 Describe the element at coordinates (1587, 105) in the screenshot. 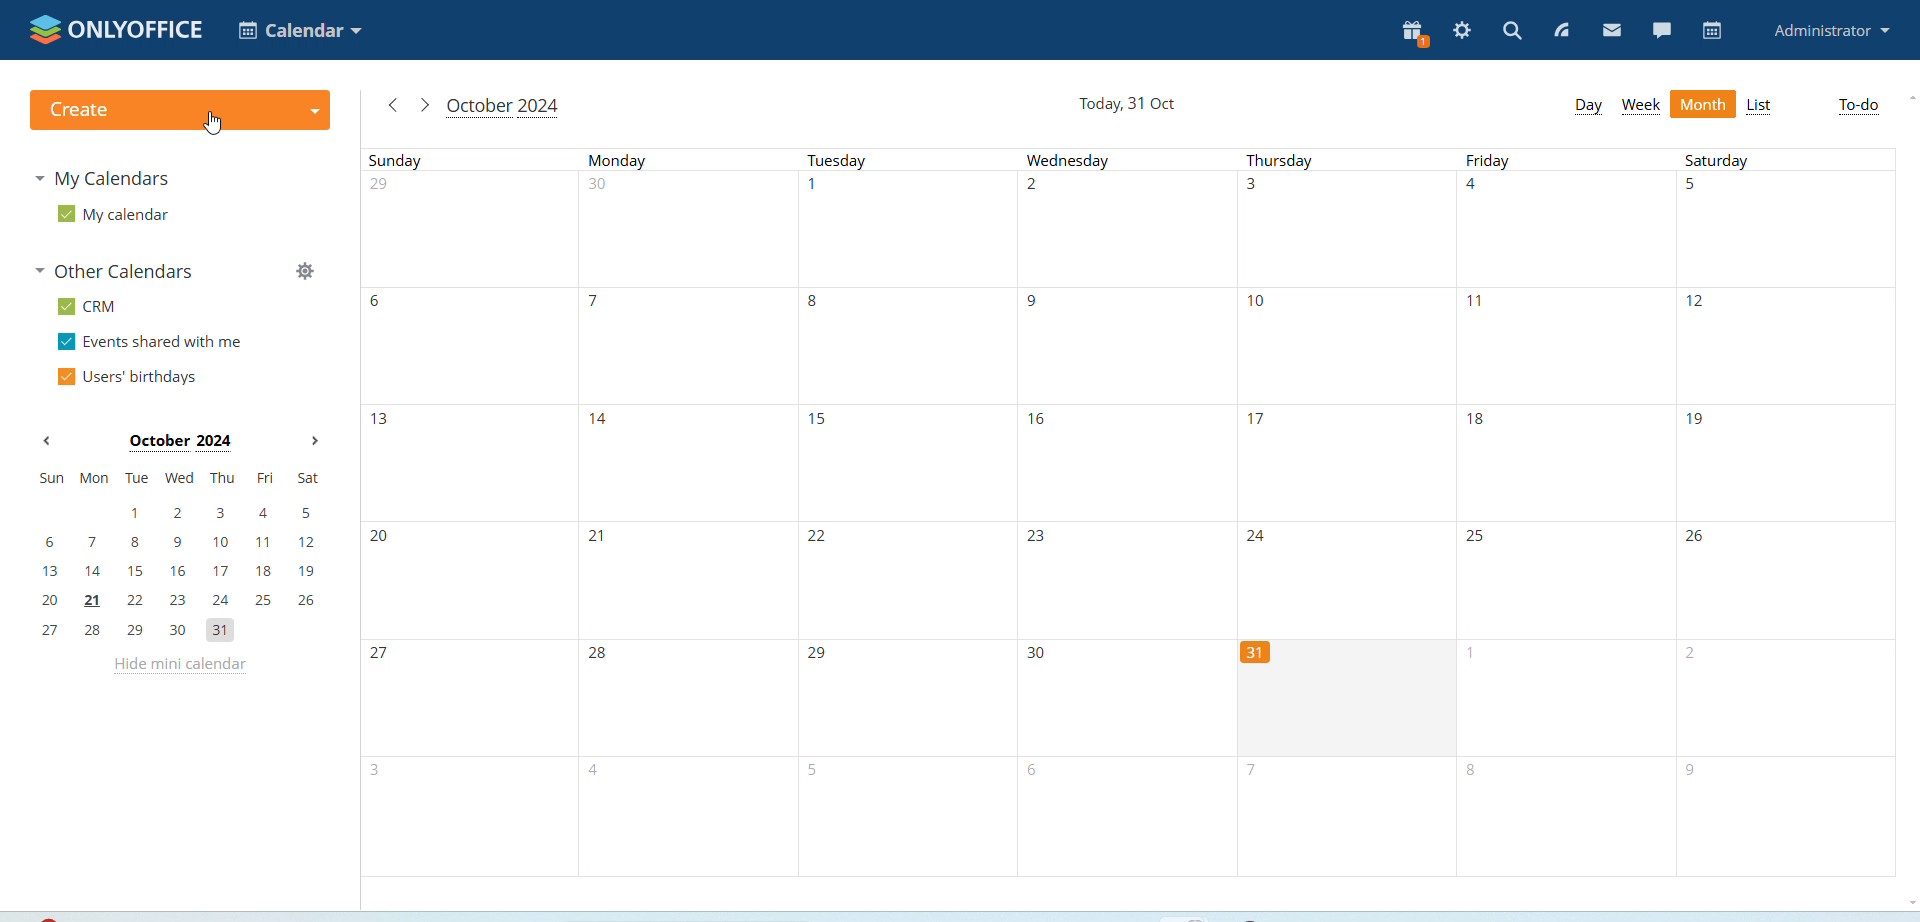

I see `day view` at that location.